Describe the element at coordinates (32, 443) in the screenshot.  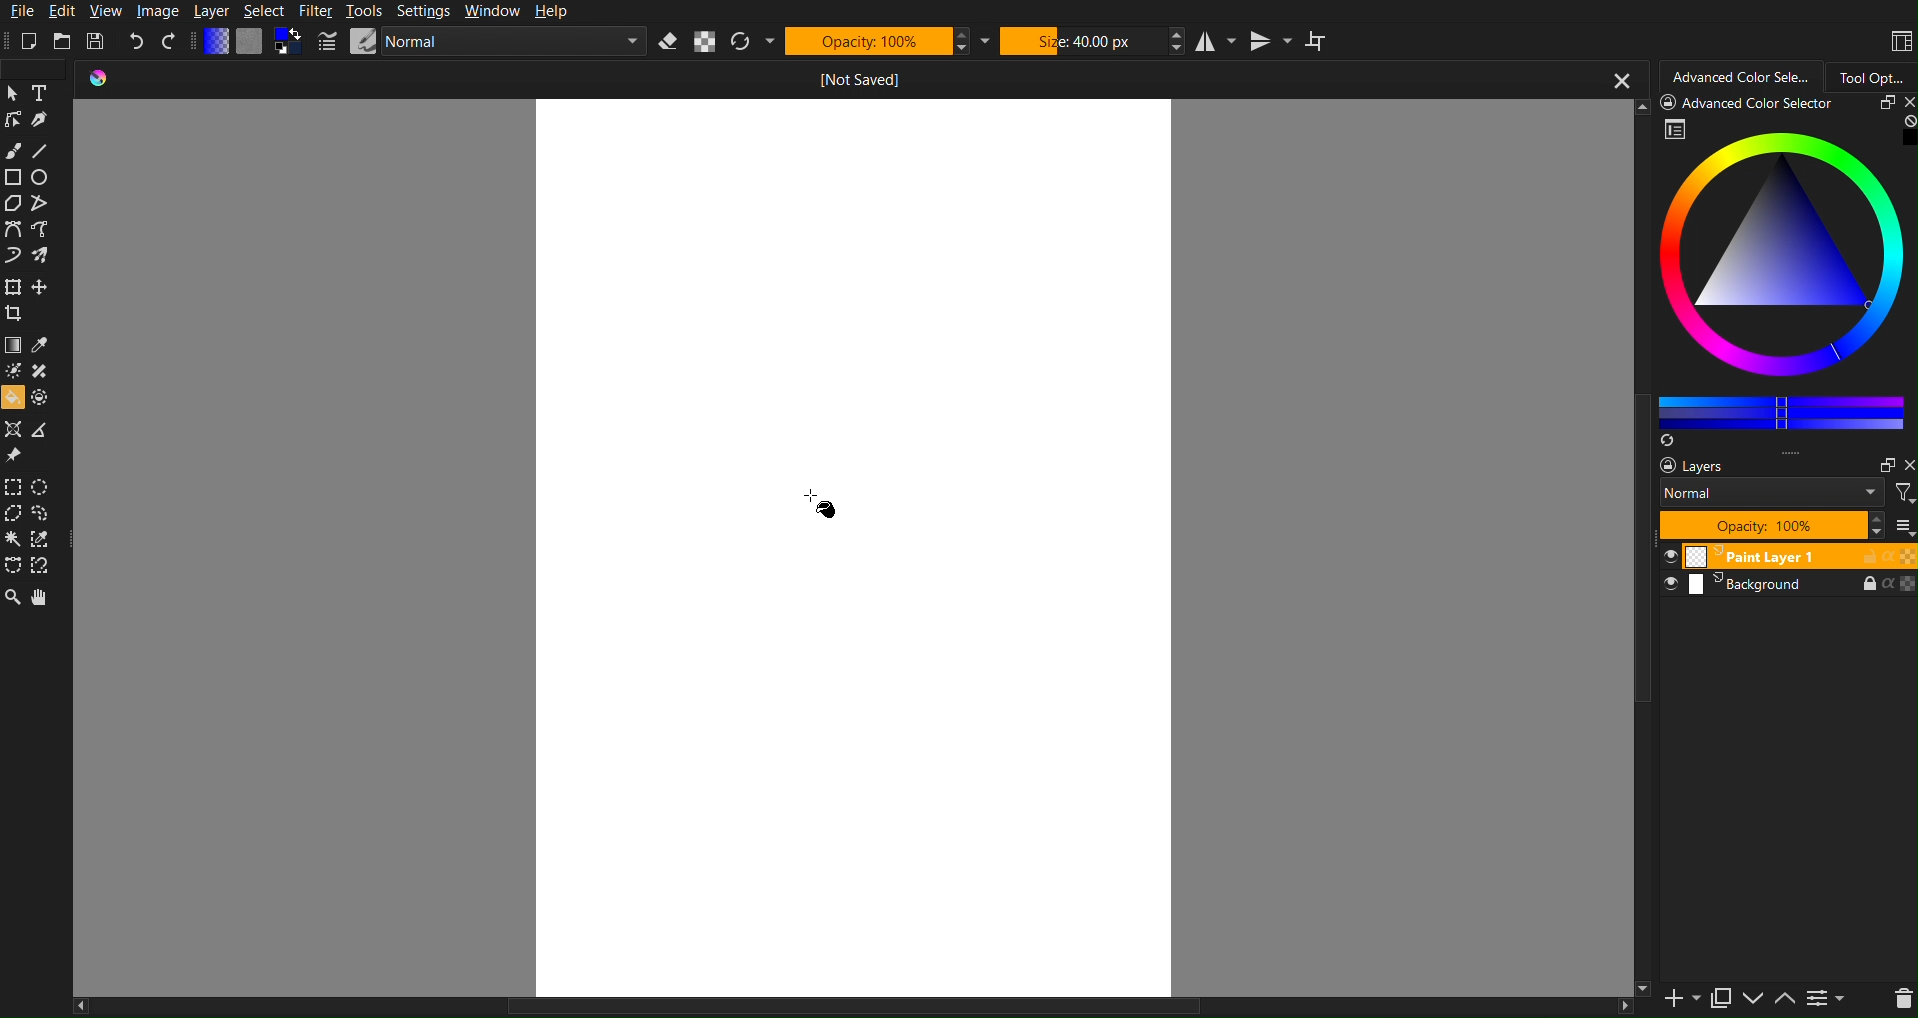
I see `Ruler Tools` at that location.